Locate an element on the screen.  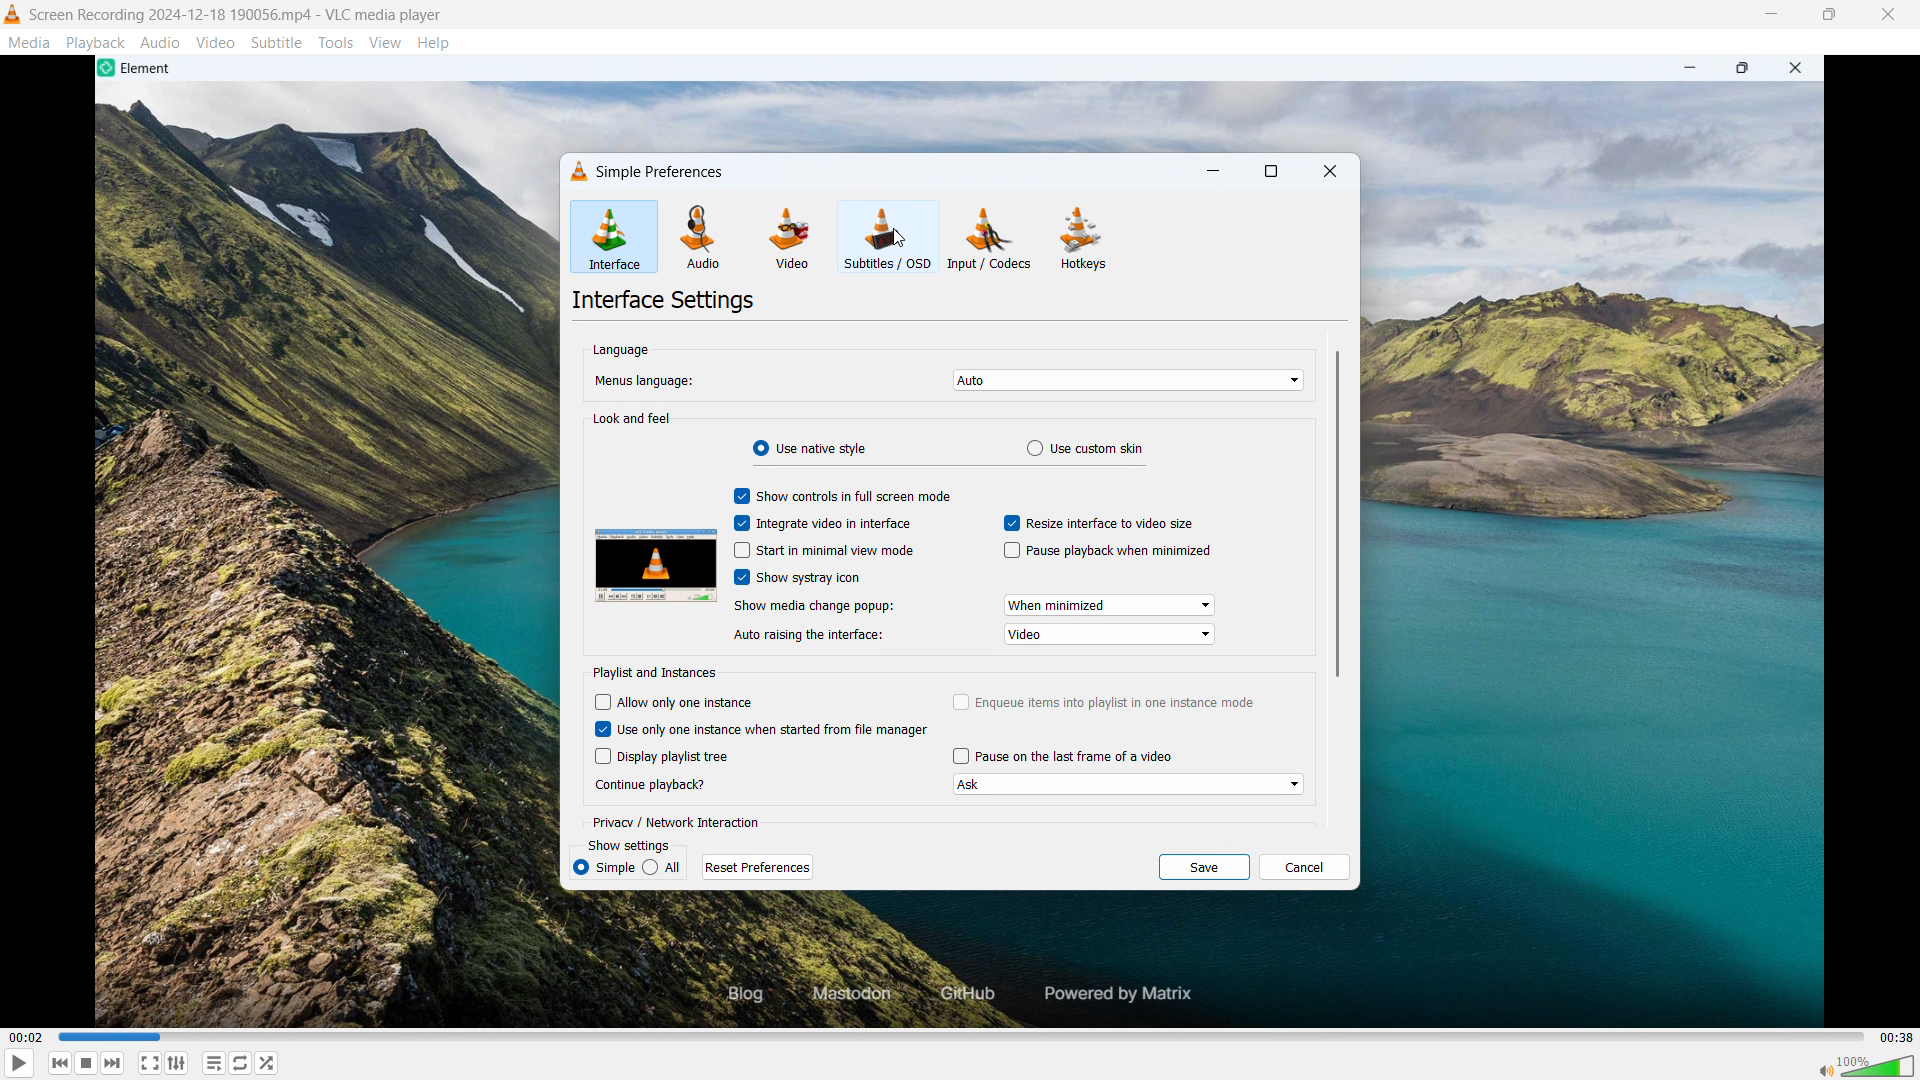
vlc logo is located at coordinates (578, 168).